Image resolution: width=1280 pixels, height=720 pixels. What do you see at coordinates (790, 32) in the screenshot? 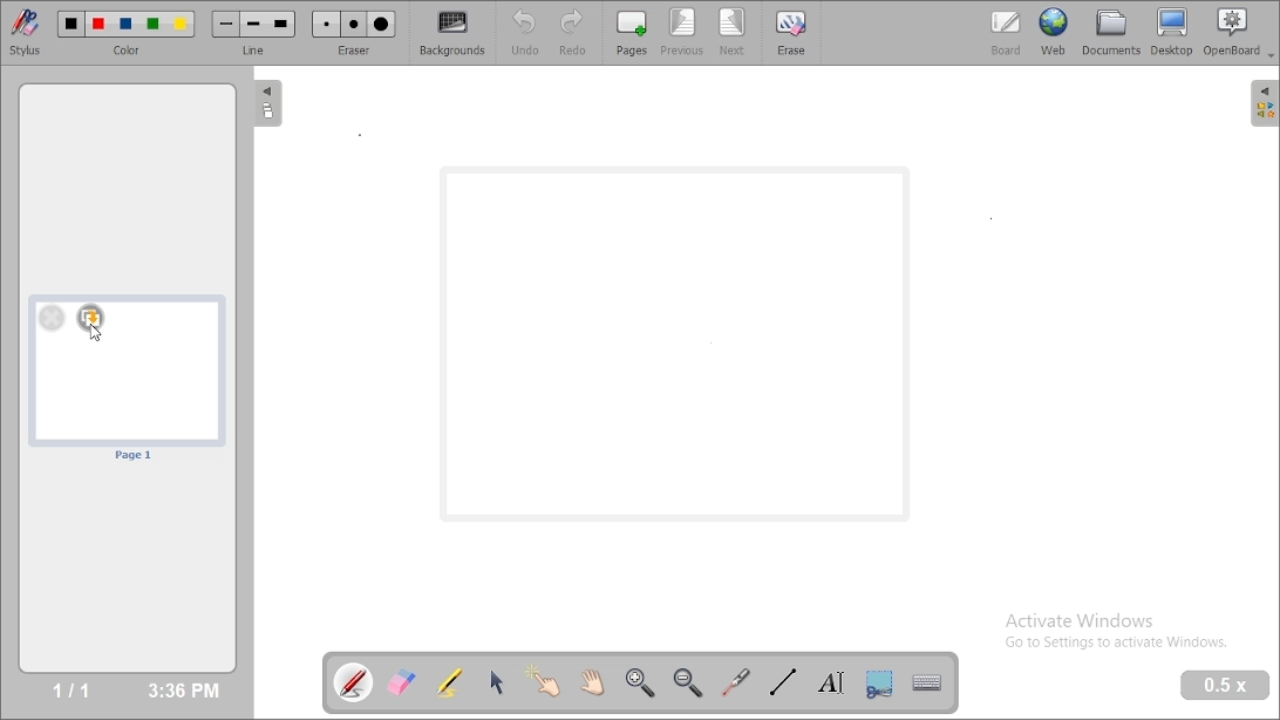
I see `erase` at bounding box center [790, 32].